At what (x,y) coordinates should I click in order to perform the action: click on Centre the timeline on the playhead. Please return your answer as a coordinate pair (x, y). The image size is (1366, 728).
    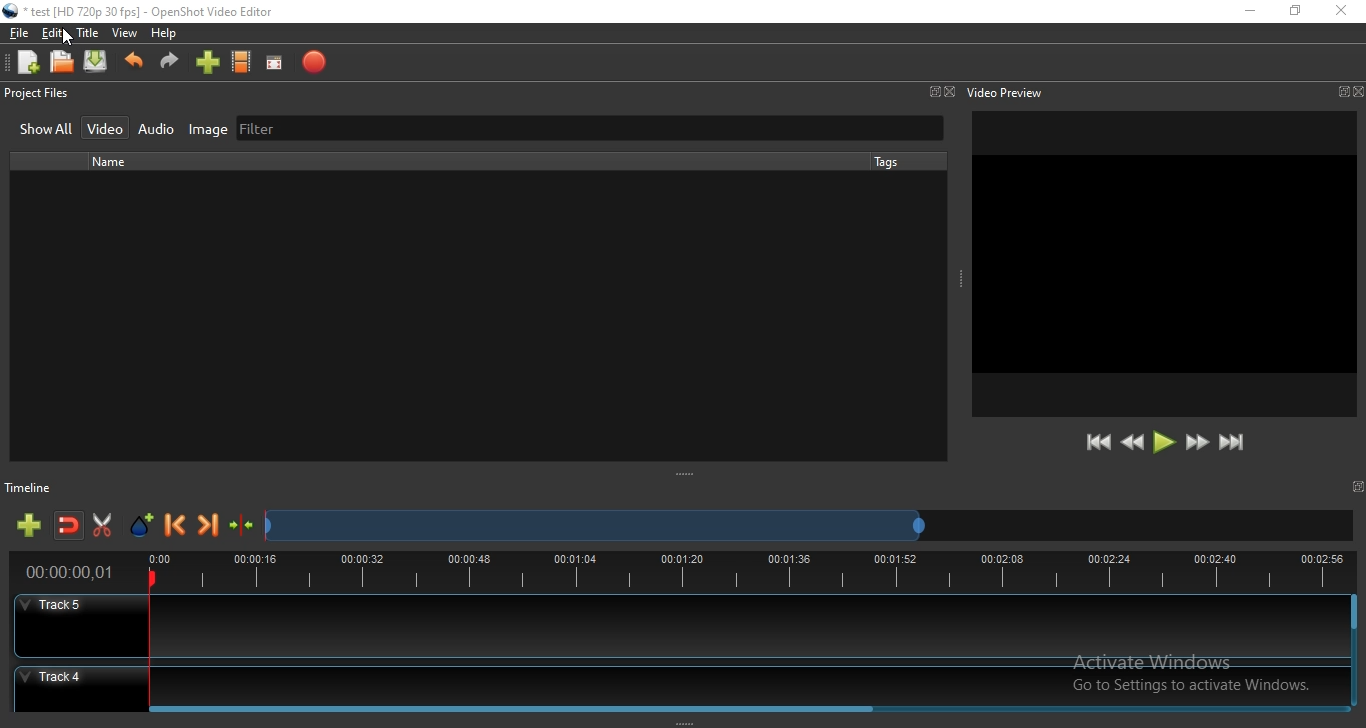
    Looking at the image, I should click on (242, 529).